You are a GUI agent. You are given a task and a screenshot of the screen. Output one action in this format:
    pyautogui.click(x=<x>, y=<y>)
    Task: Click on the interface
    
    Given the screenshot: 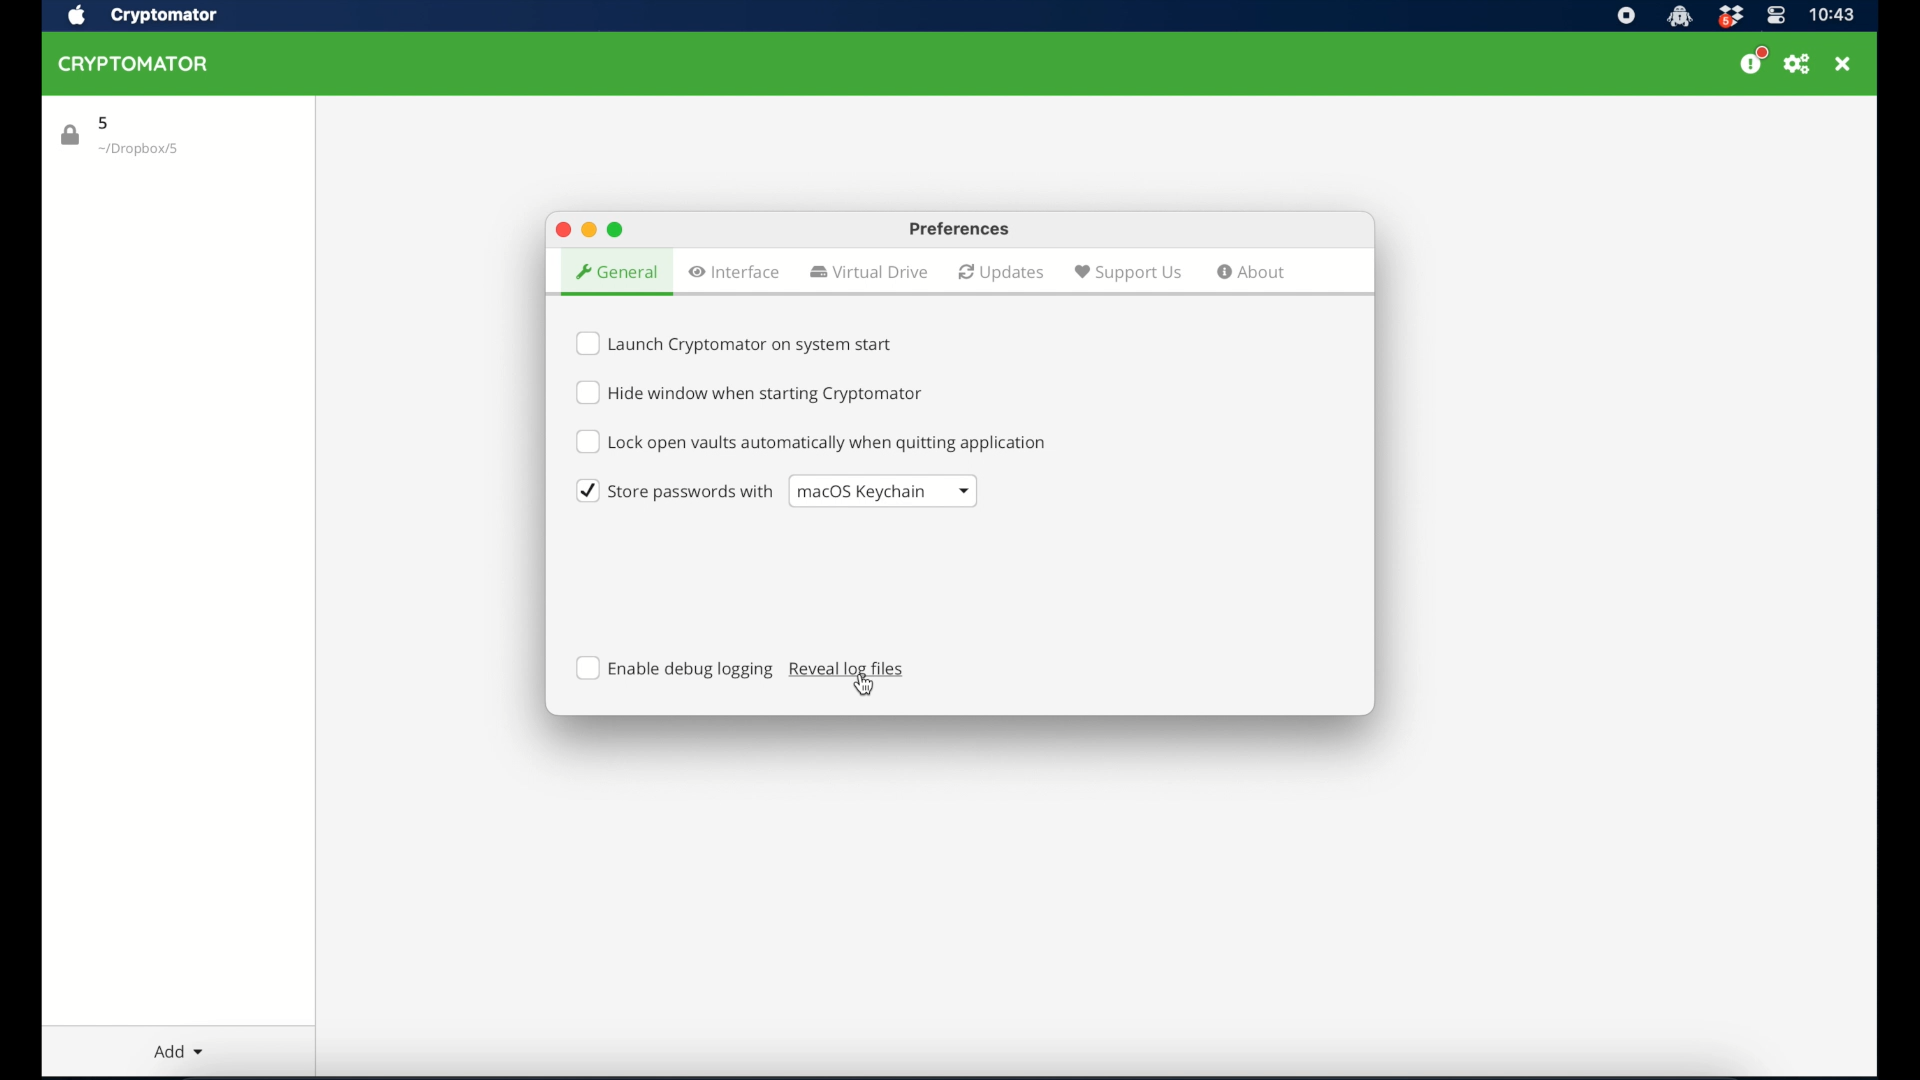 What is the action you would take?
    pyautogui.click(x=734, y=272)
    